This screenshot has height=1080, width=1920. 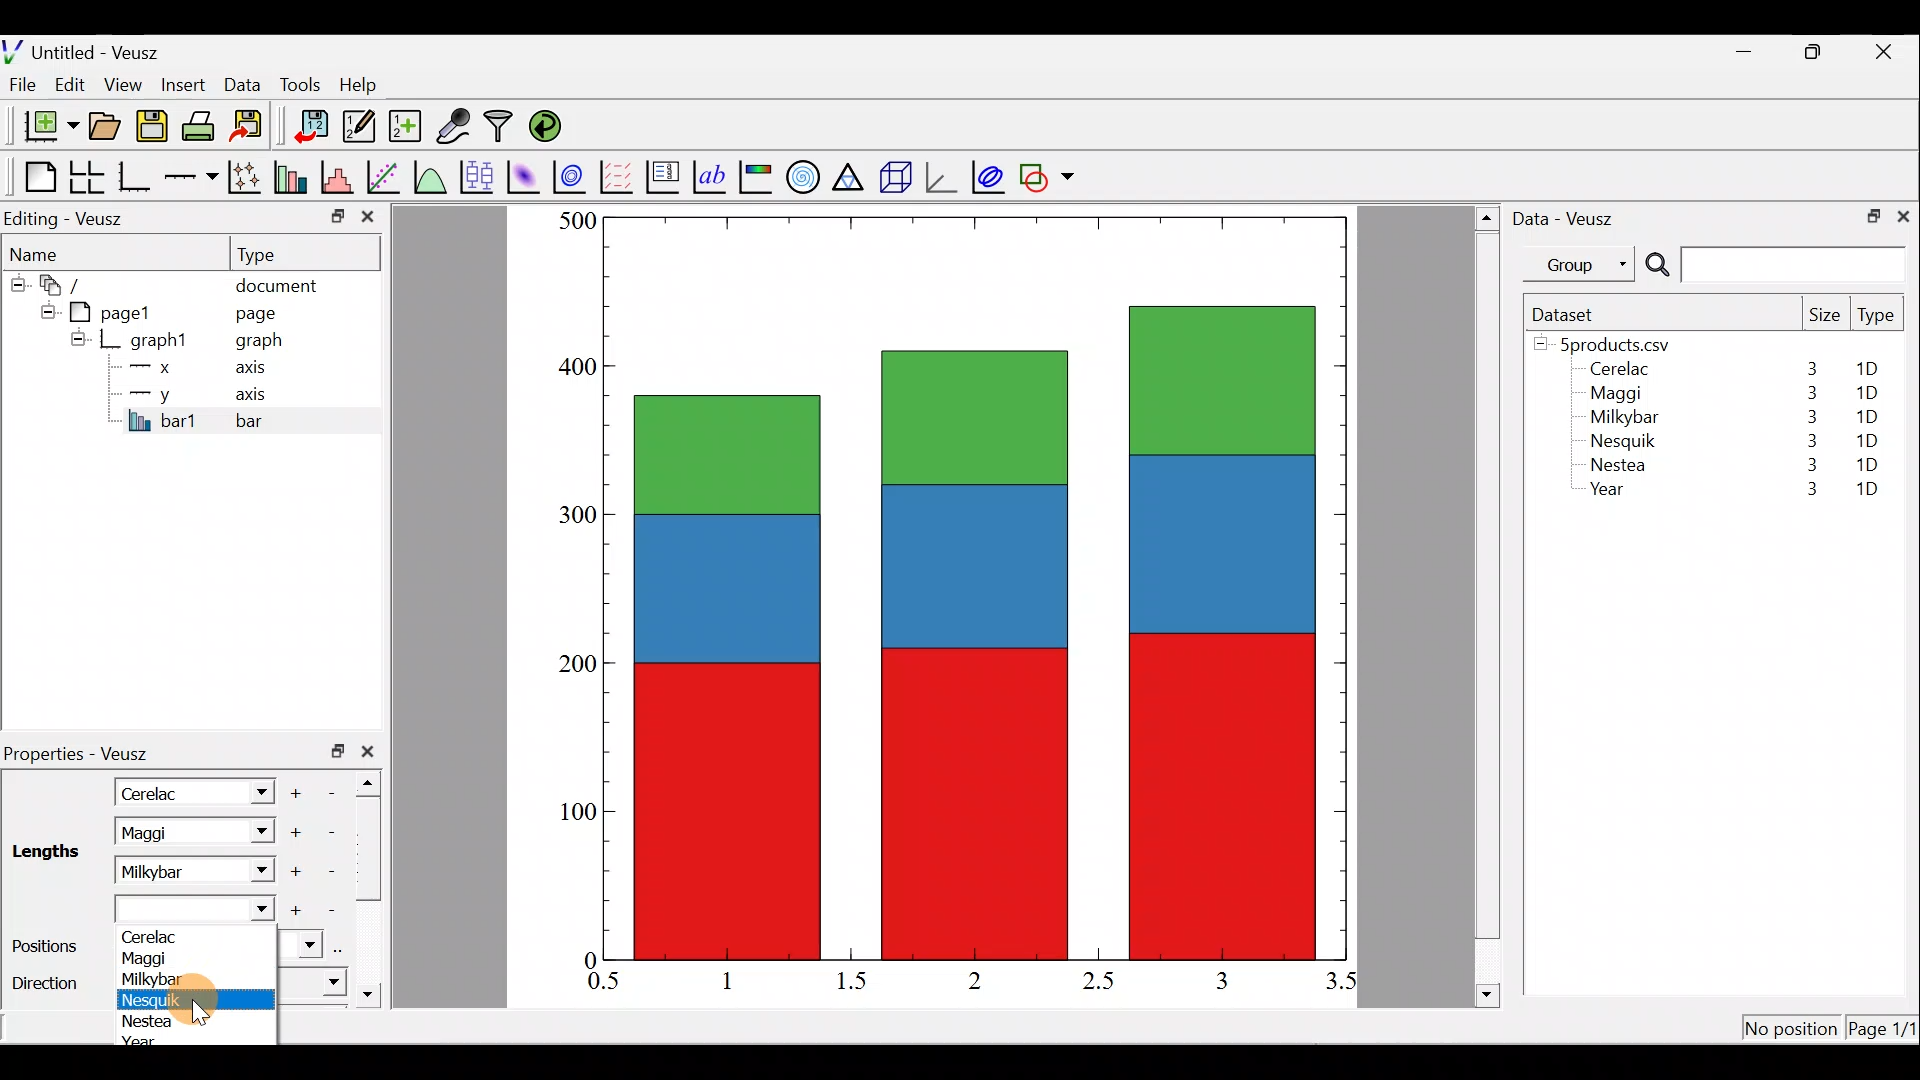 I want to click on Size, so click(x=1824, y=316).